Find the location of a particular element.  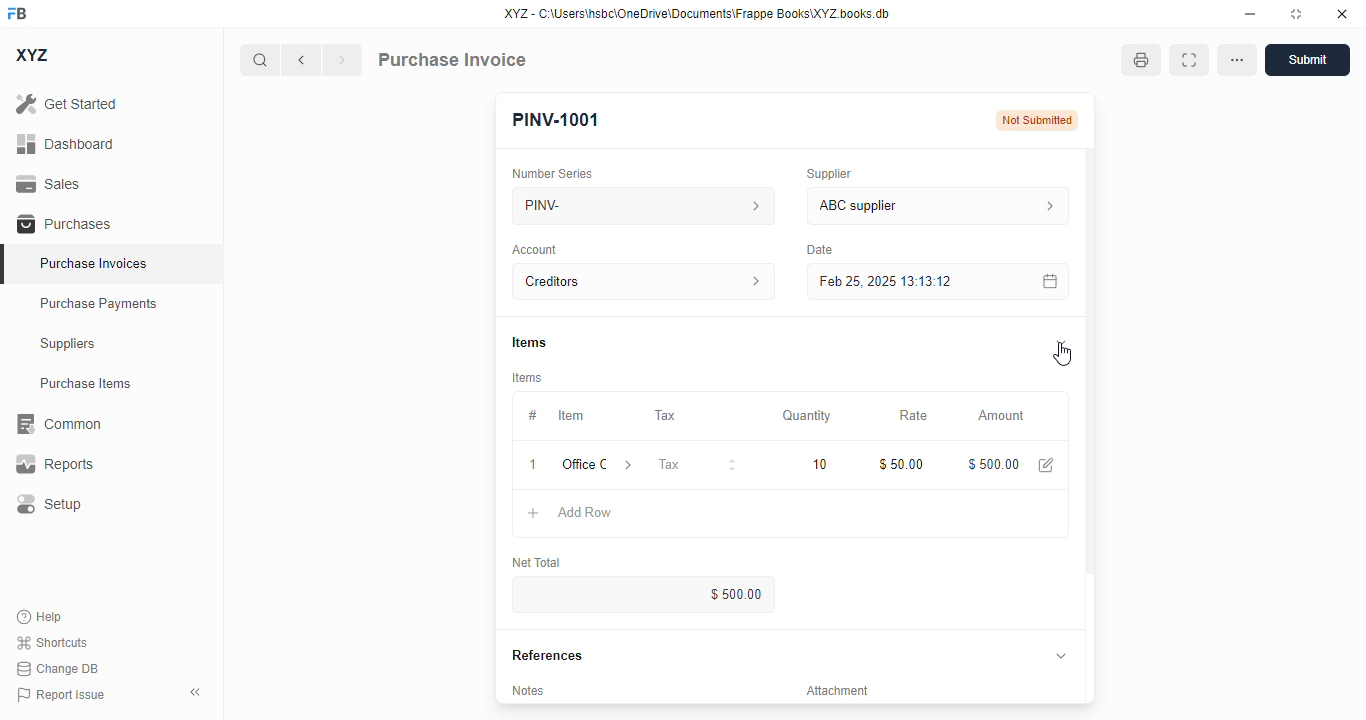

# is located at coordinates (531, 416).